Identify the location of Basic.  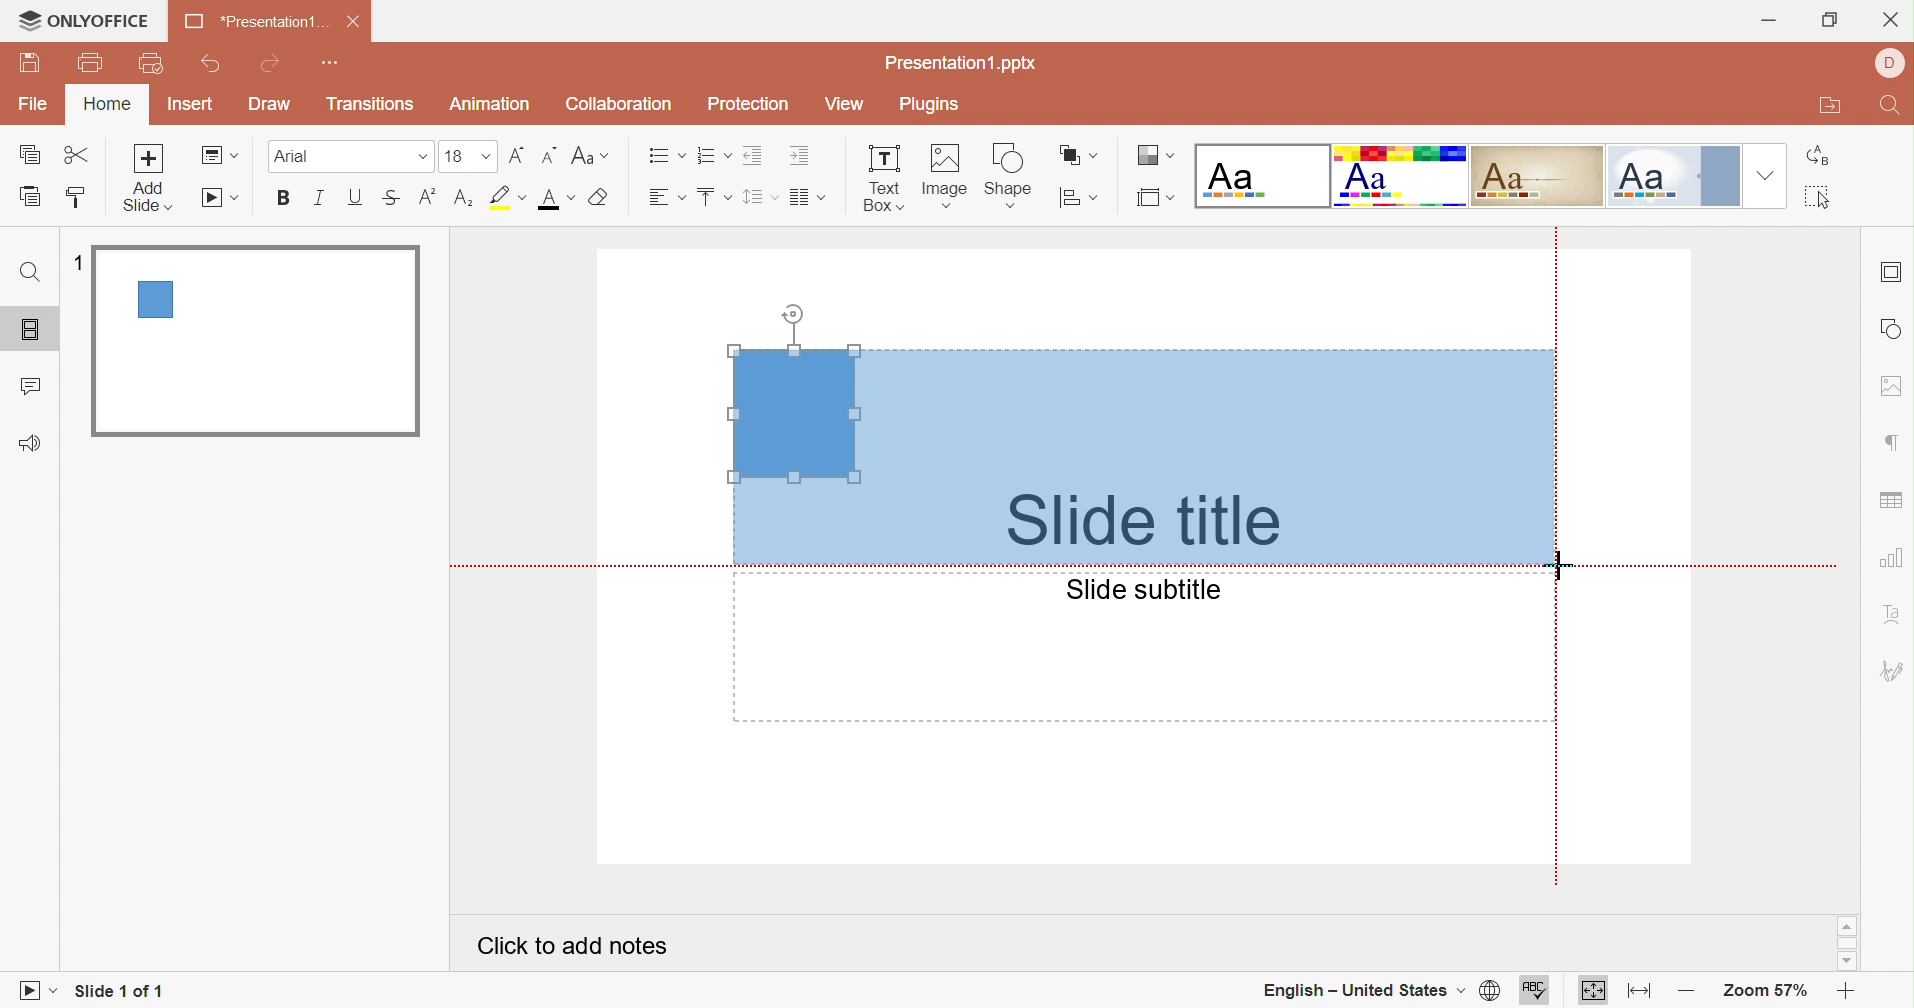
(1401, 176).